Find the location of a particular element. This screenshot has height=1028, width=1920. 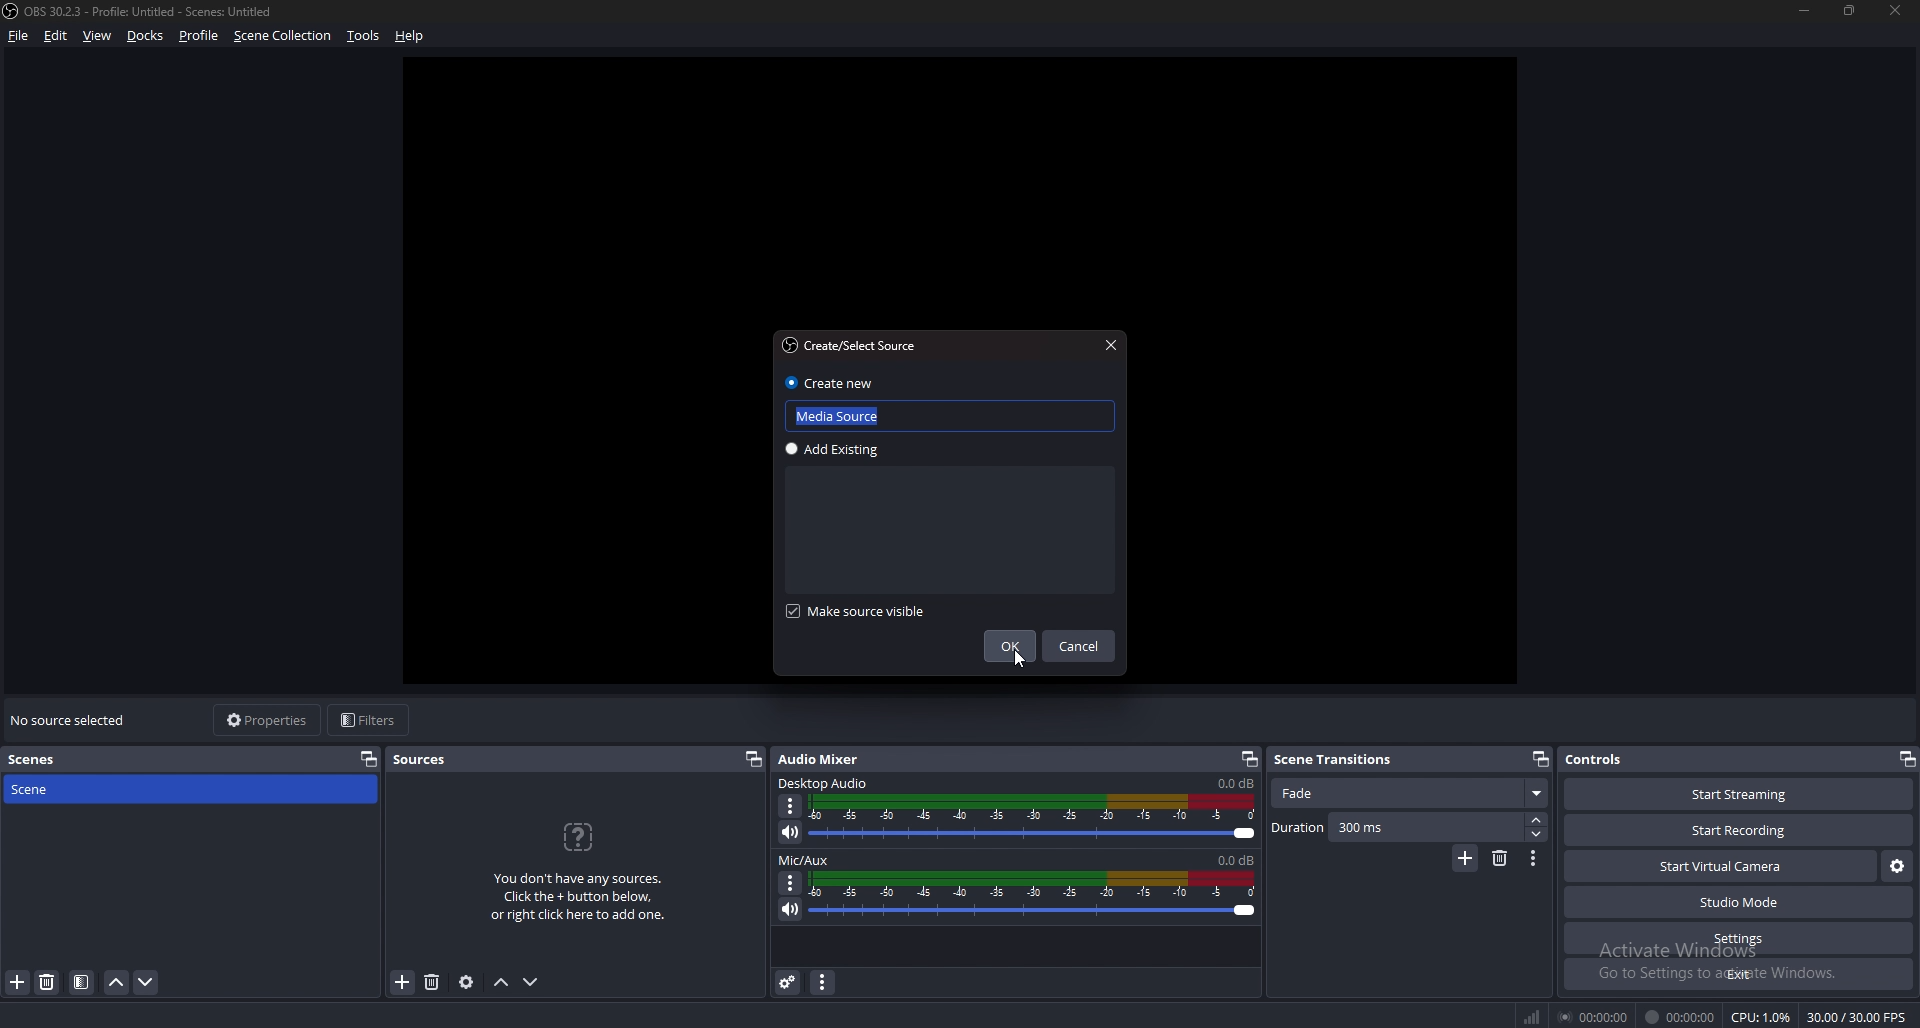

cursor is located at coordinates (1014, 661).